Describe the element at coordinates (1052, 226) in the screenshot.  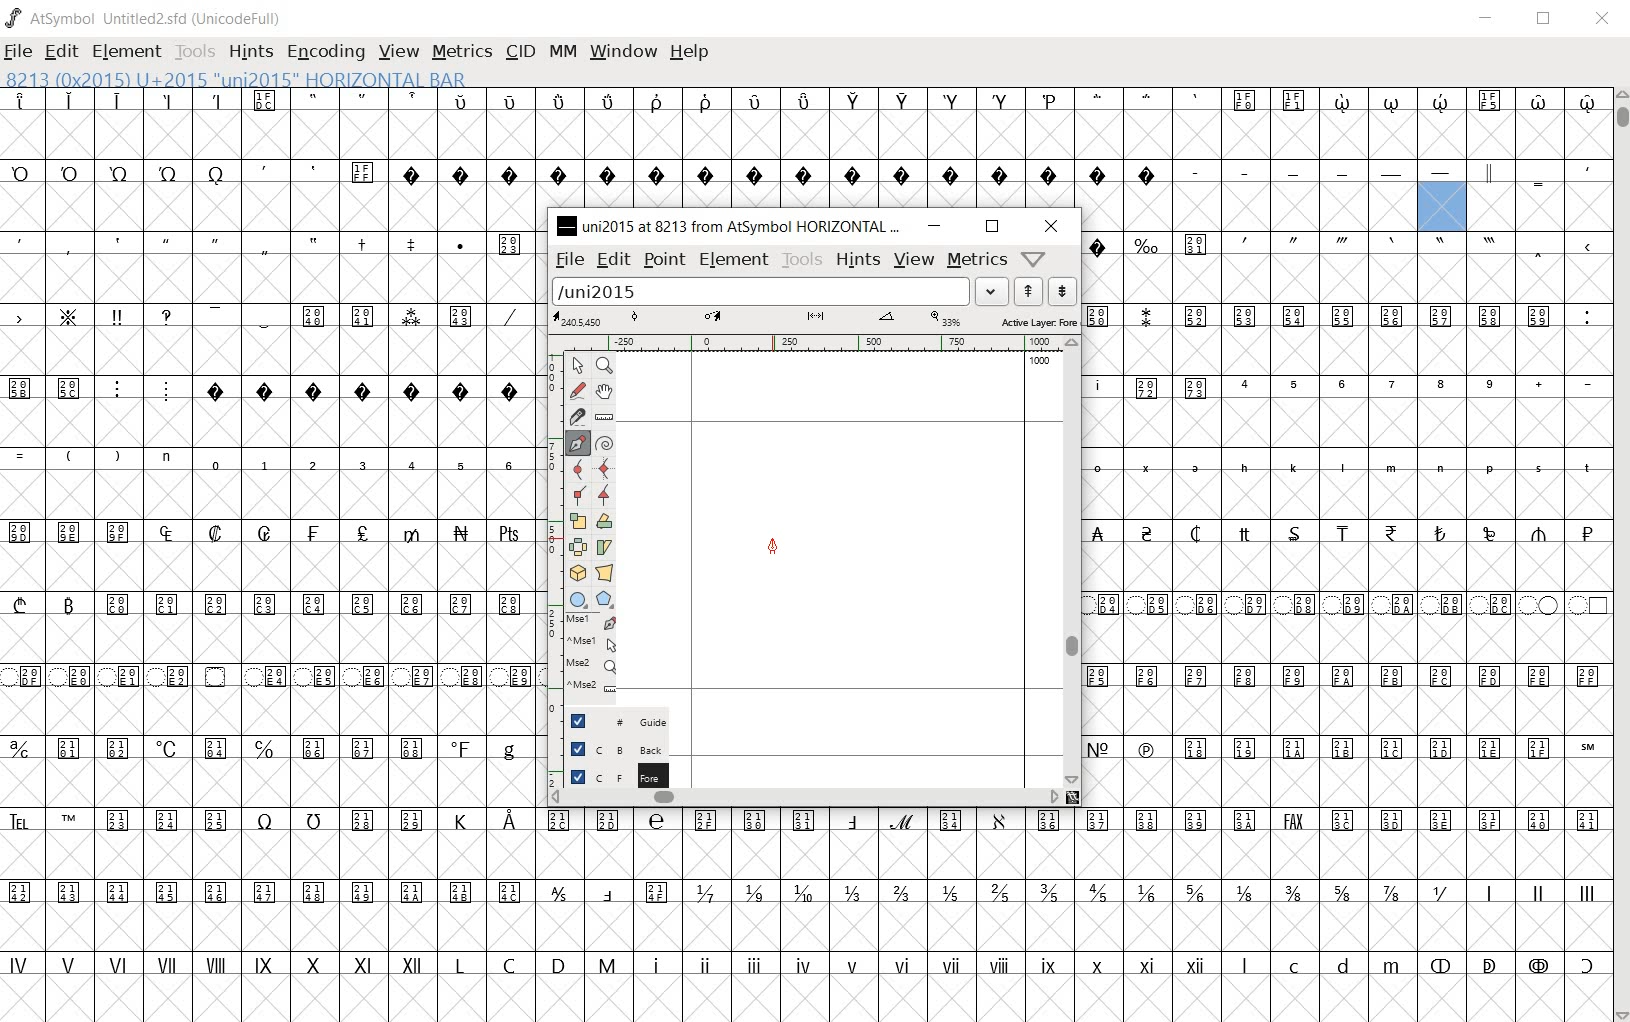
I see `close` at that location.